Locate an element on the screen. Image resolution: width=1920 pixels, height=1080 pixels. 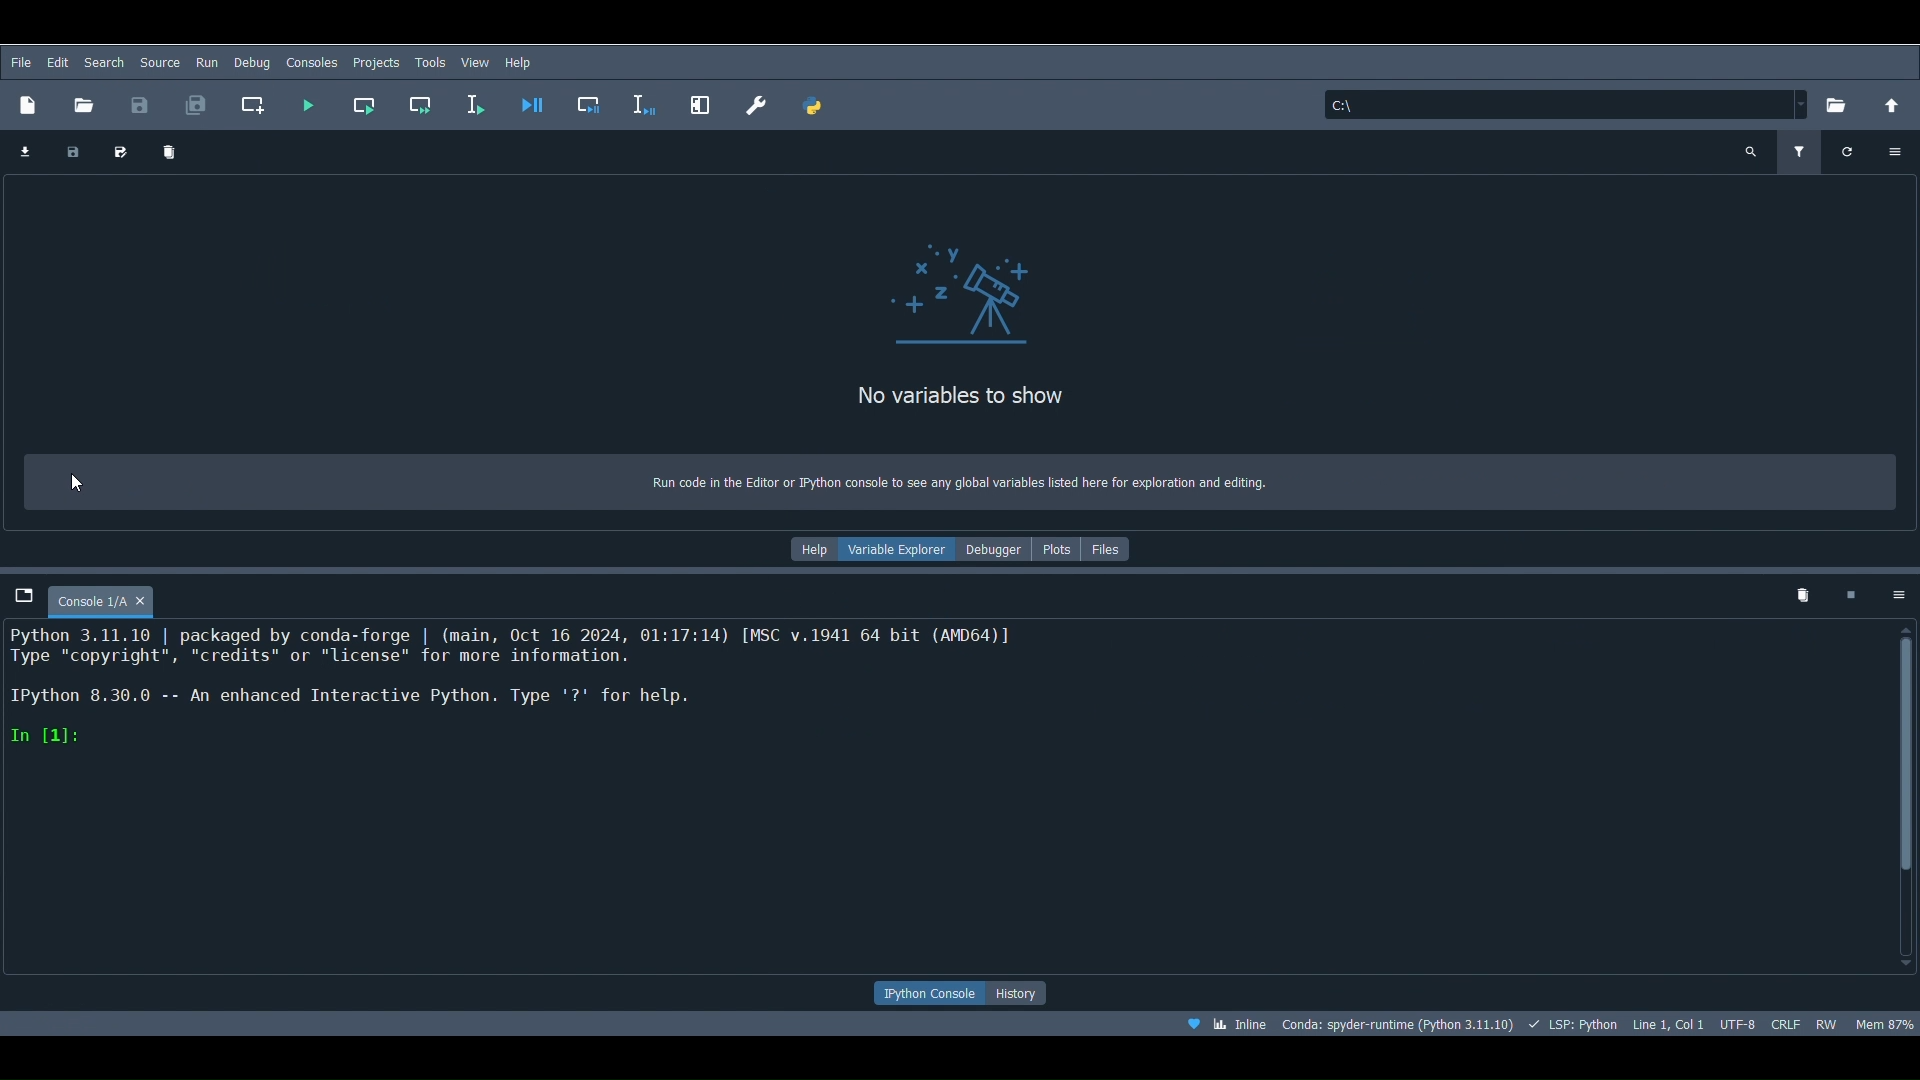
Browse a working directory is located at coordinates (1838, 106).